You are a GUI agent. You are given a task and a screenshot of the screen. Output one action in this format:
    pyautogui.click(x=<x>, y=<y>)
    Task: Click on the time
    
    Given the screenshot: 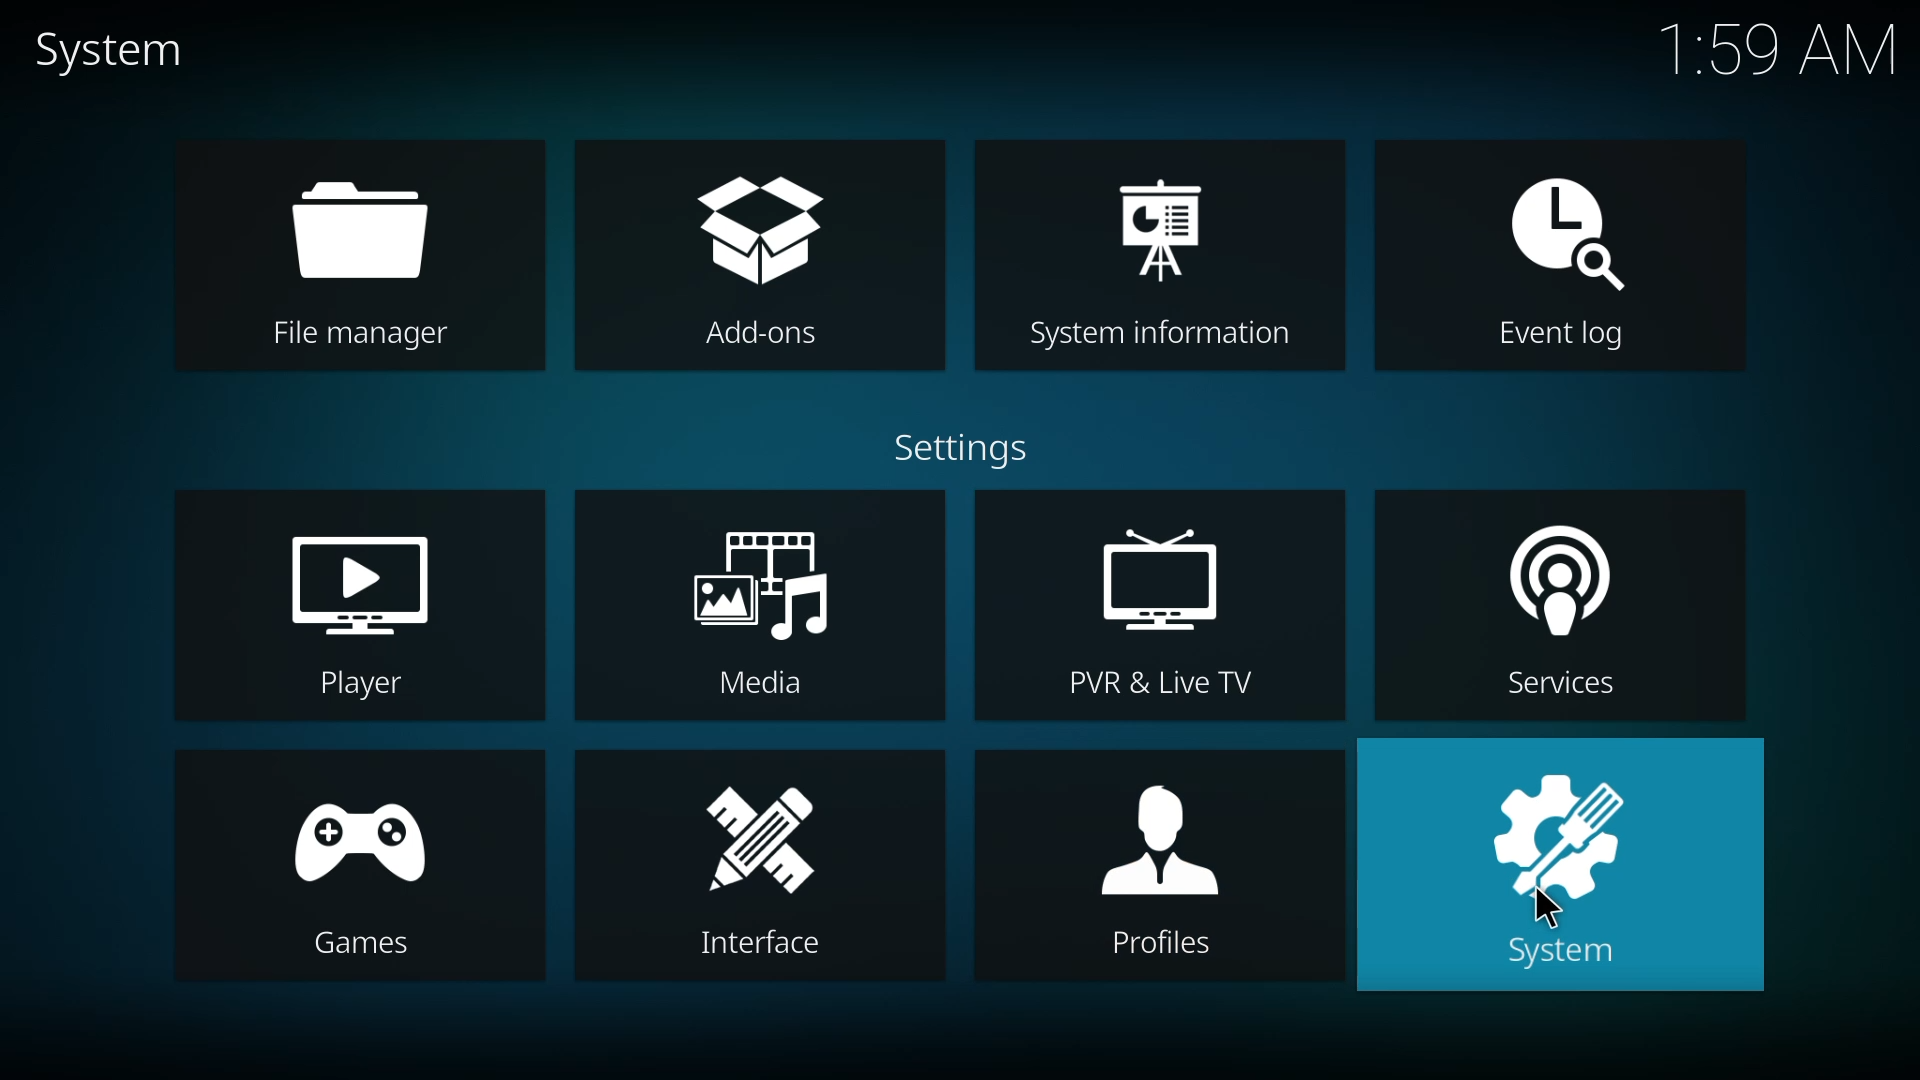 What is the action you would take?
    pyautogui.click(x=1777, y=48)
    